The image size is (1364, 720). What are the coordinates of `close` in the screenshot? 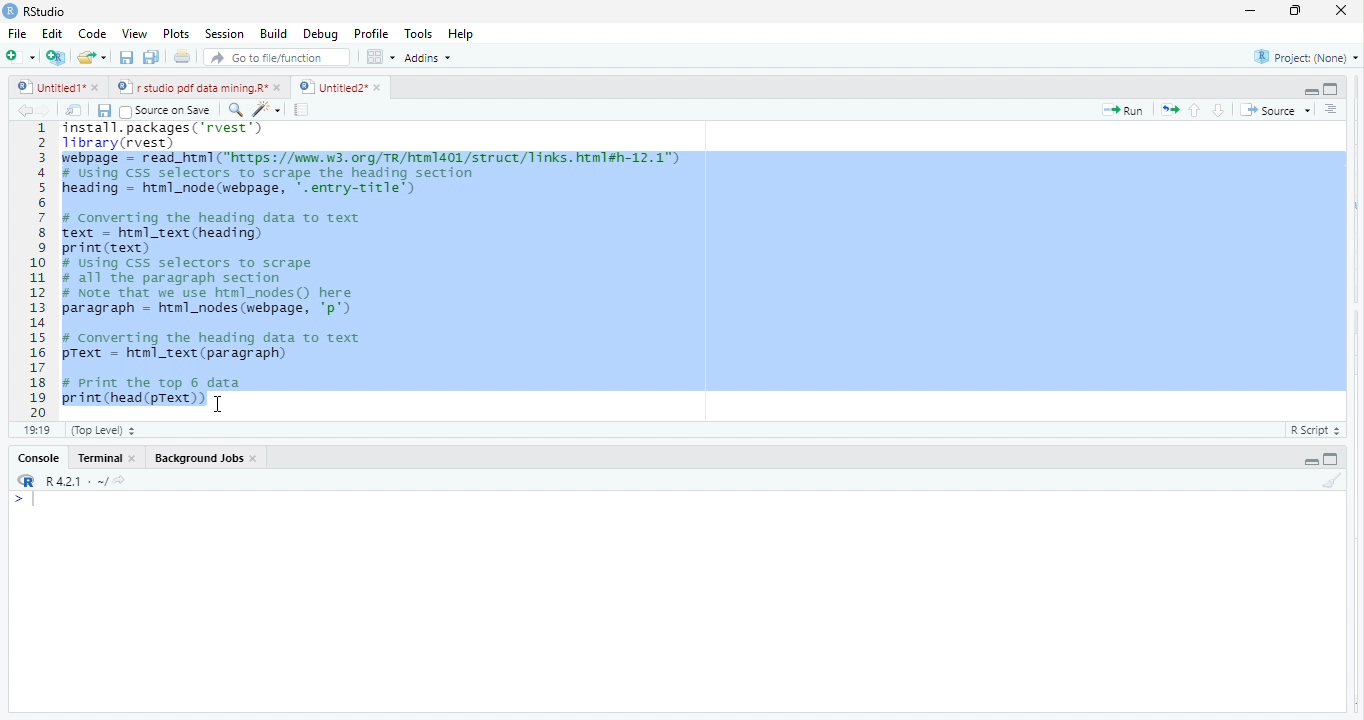 It's located at (280, 87).